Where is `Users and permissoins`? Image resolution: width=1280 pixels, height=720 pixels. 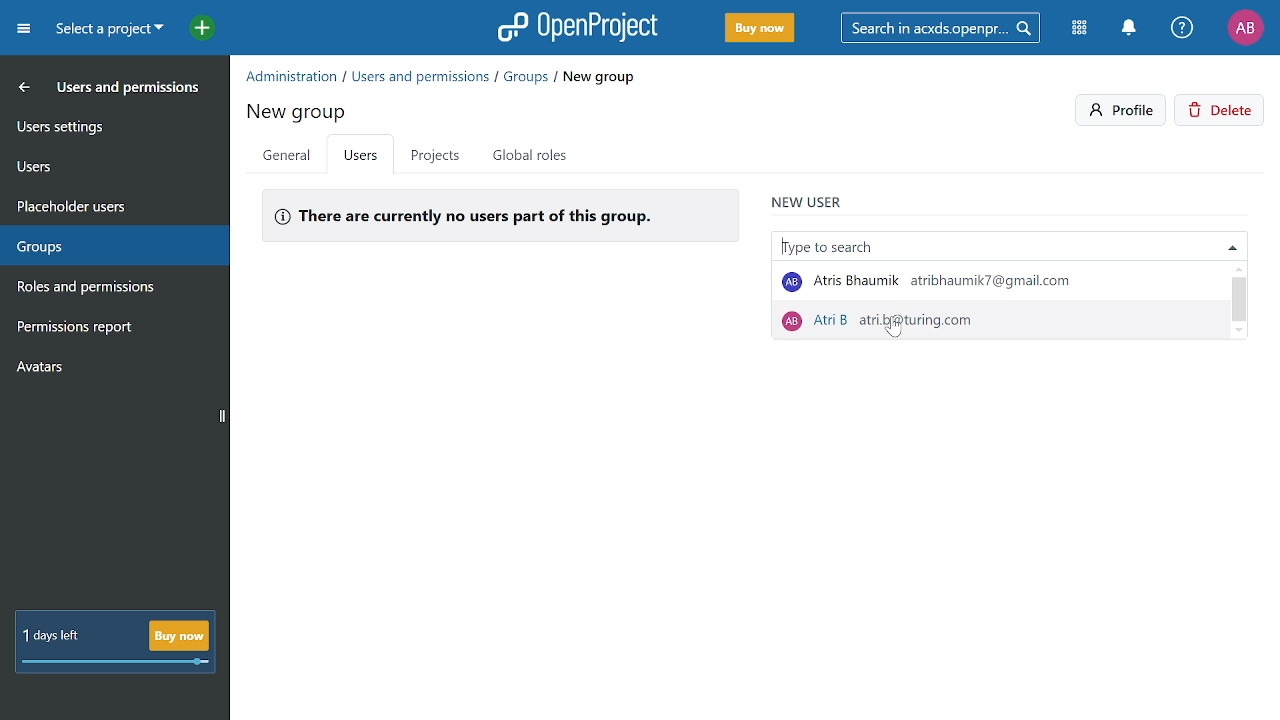
Users and permissoins is located at coordinates (130, 91).